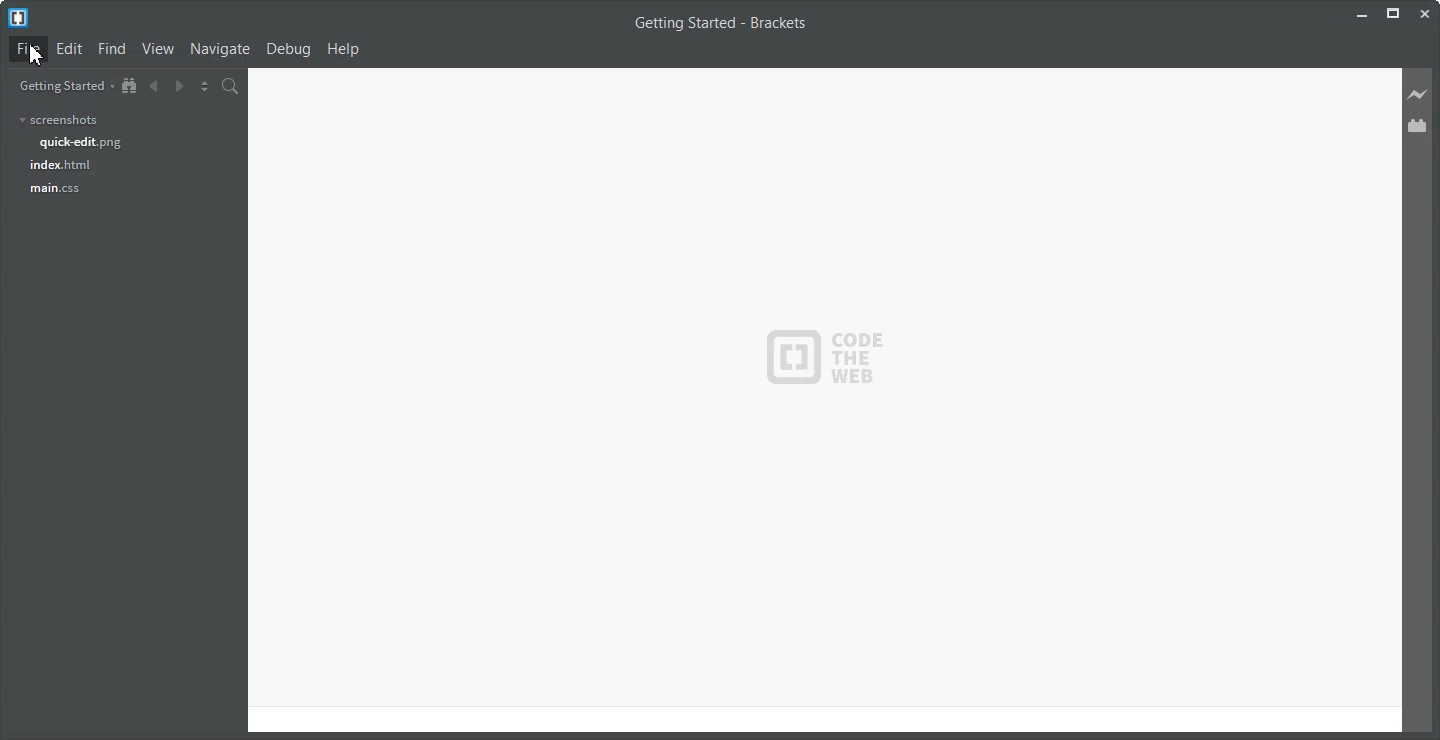  What do you see at coordinates (1394, 15) in the screenshot?
I see `Maximize` at bounding box center [1394, 15].